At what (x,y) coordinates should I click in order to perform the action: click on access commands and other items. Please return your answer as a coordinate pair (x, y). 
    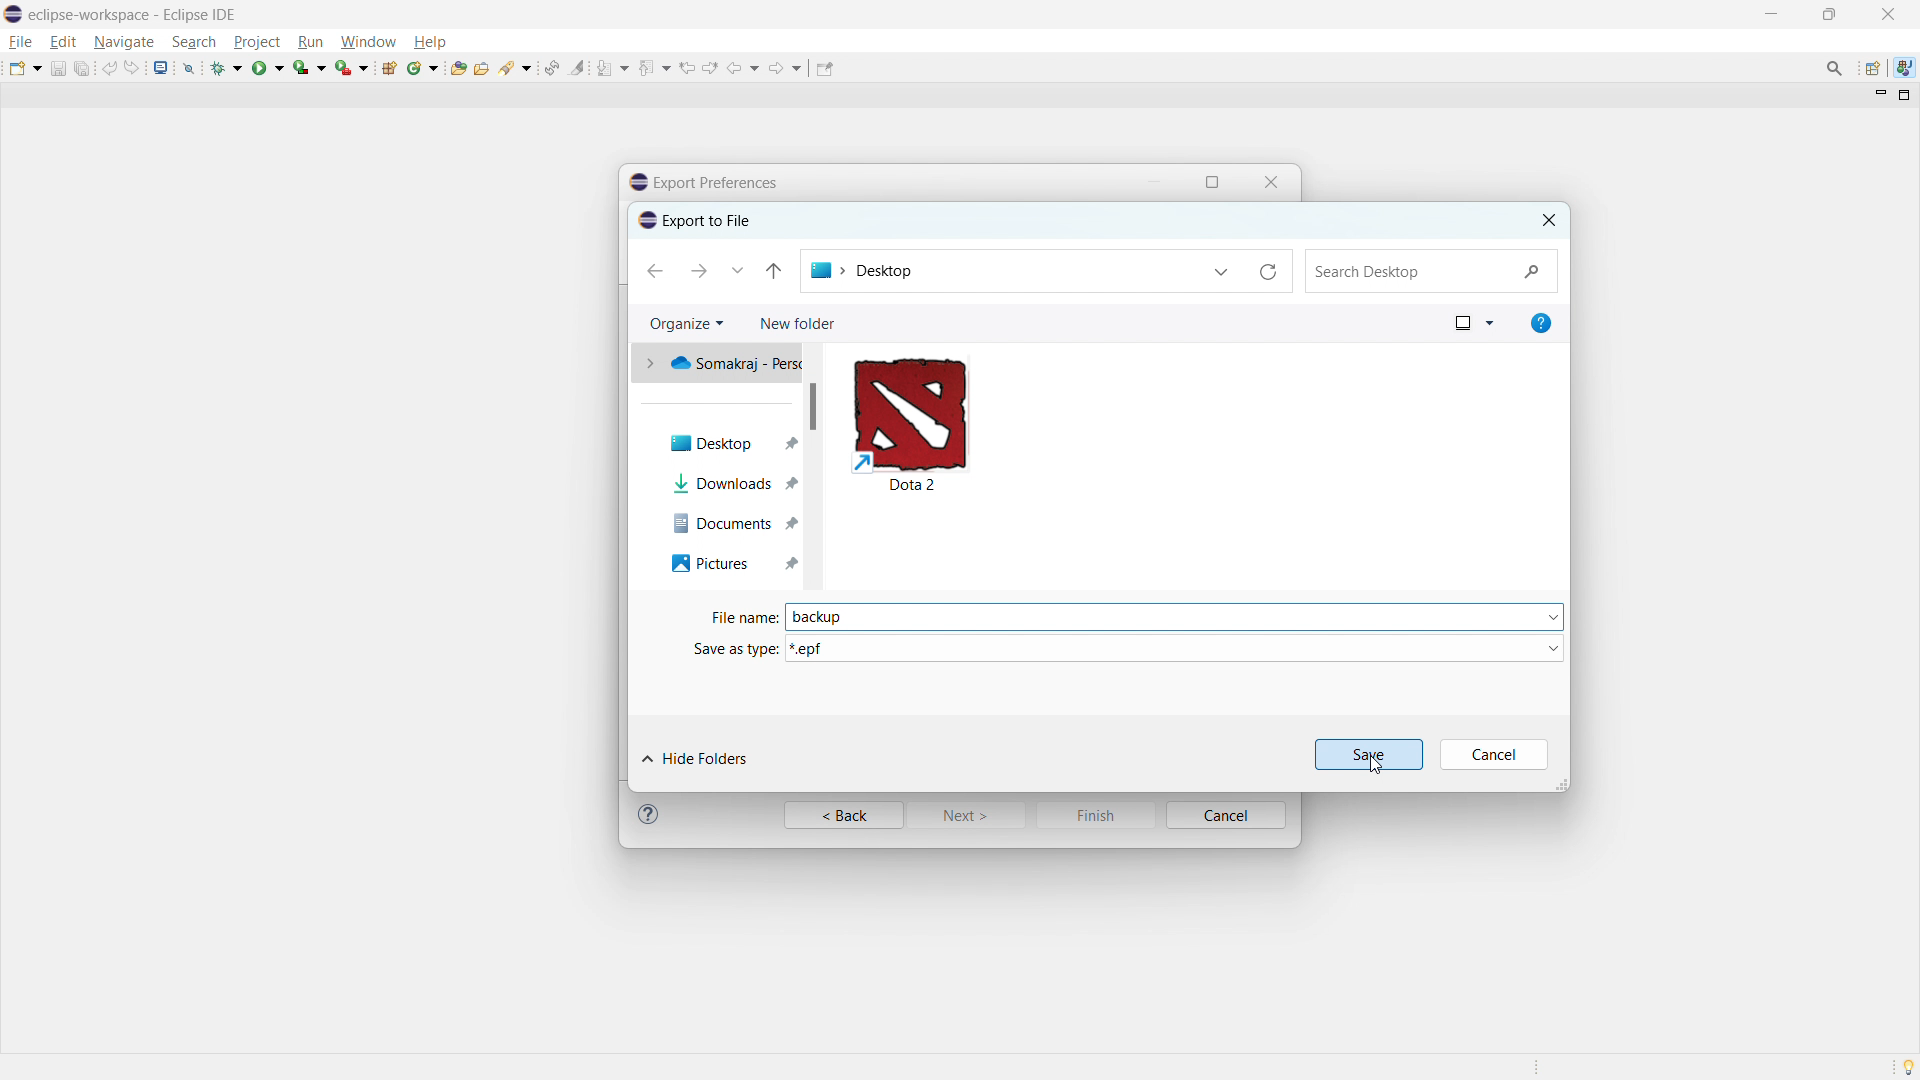
    Looking at the image, I should click on (1835, 67).